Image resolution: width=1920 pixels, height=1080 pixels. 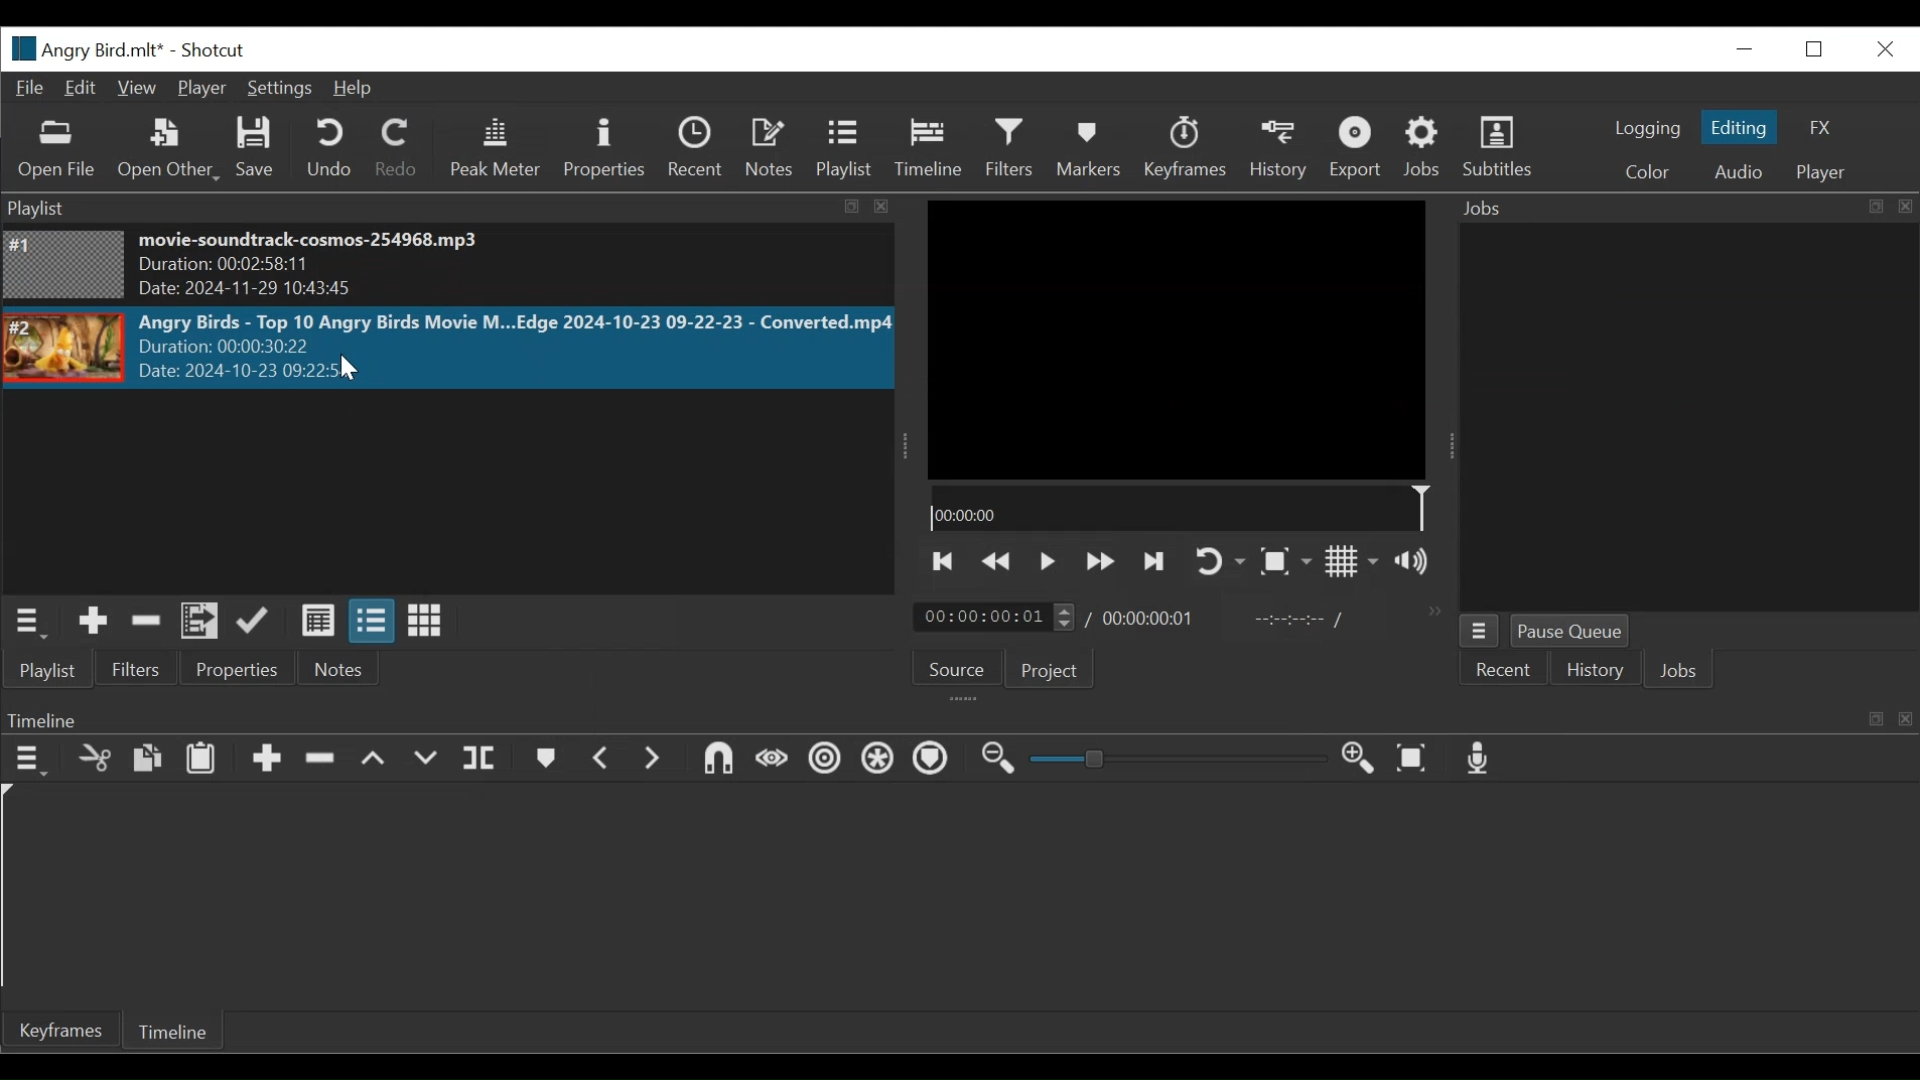 I want to click on Player, so click(x=199, y=89).